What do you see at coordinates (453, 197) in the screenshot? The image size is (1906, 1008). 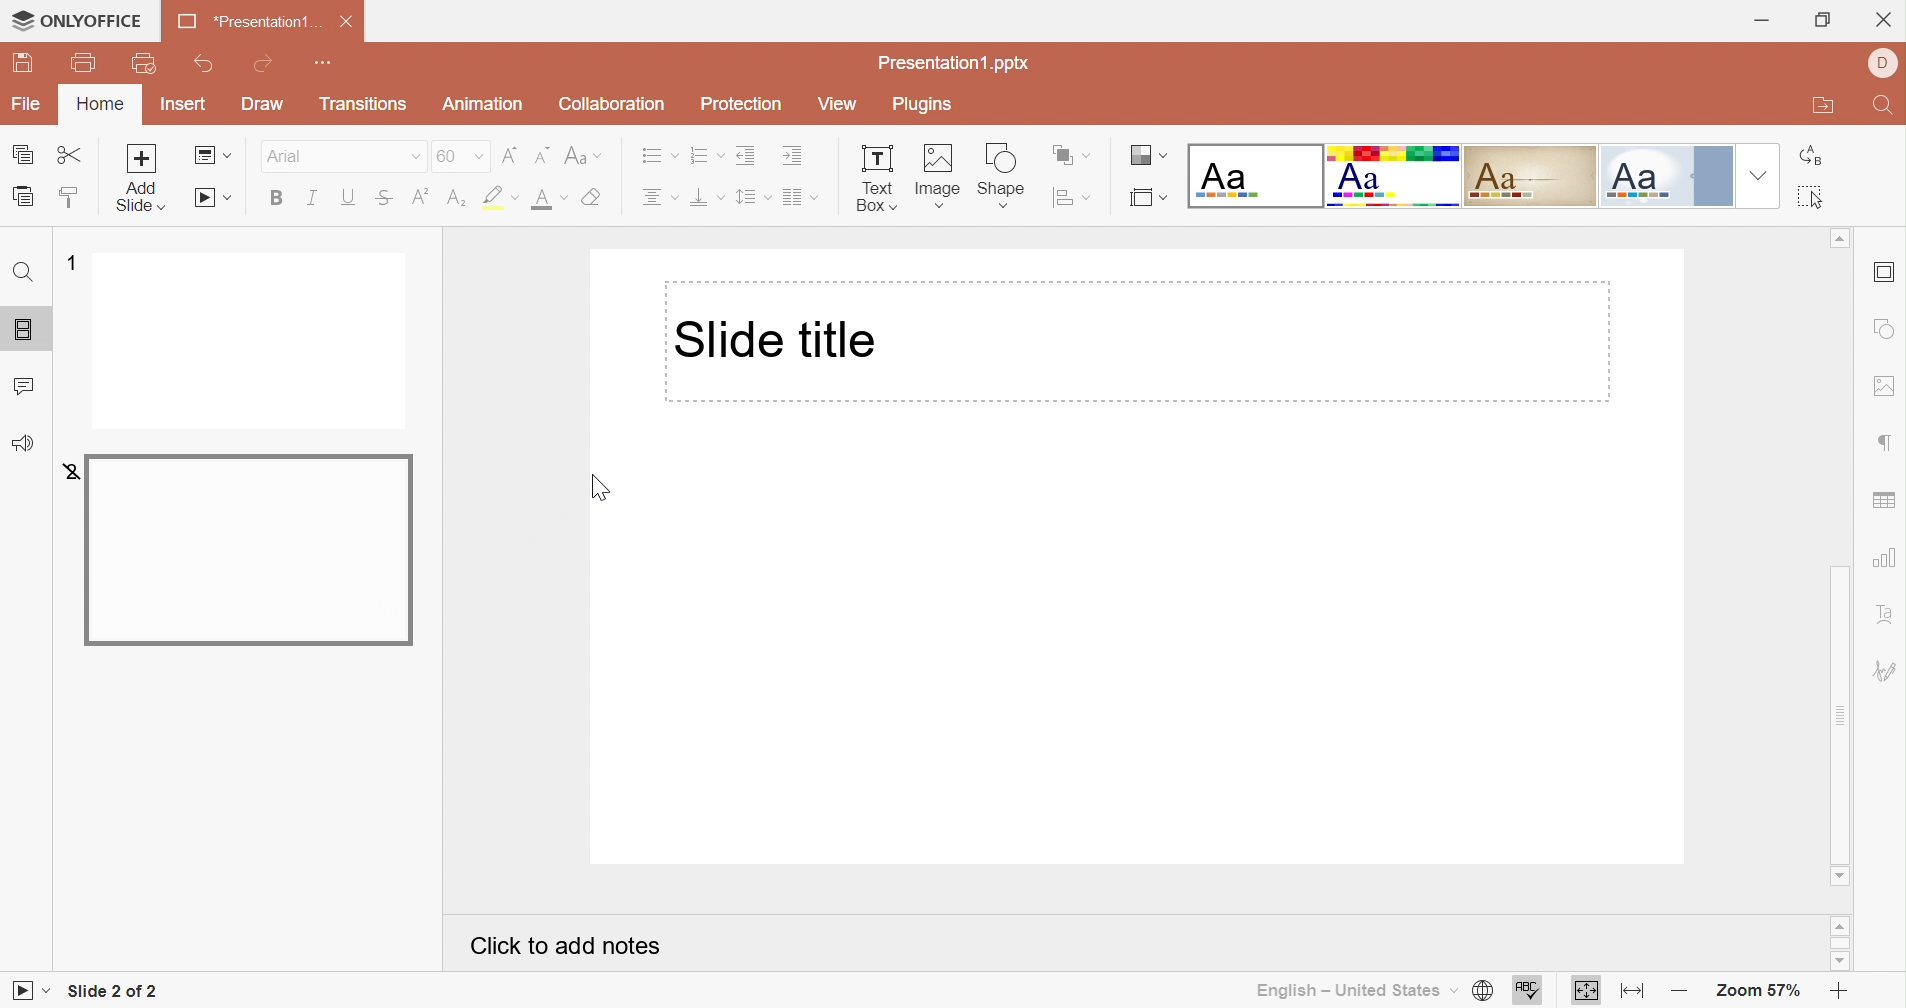 I see `Subscript` at bounding box center [453, 197].